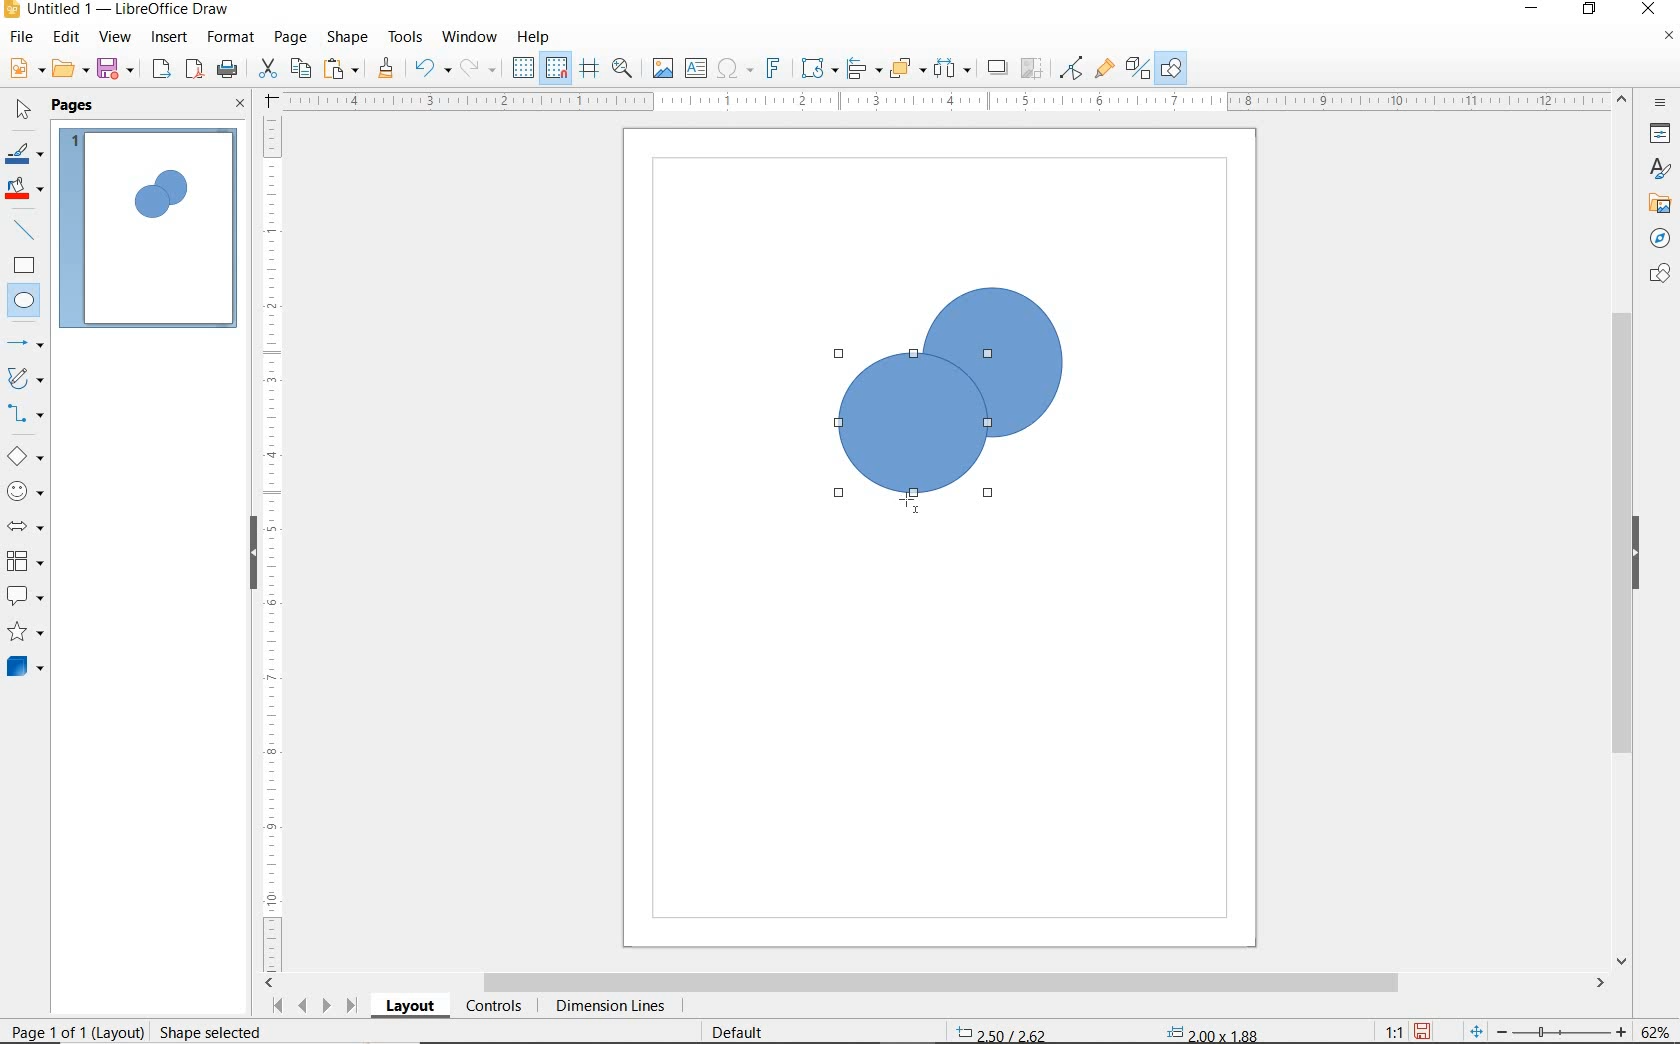 The image size is (1680, 1044). I want to click on INSERT SPECIAL CHARACTERS, so click(732, 70).